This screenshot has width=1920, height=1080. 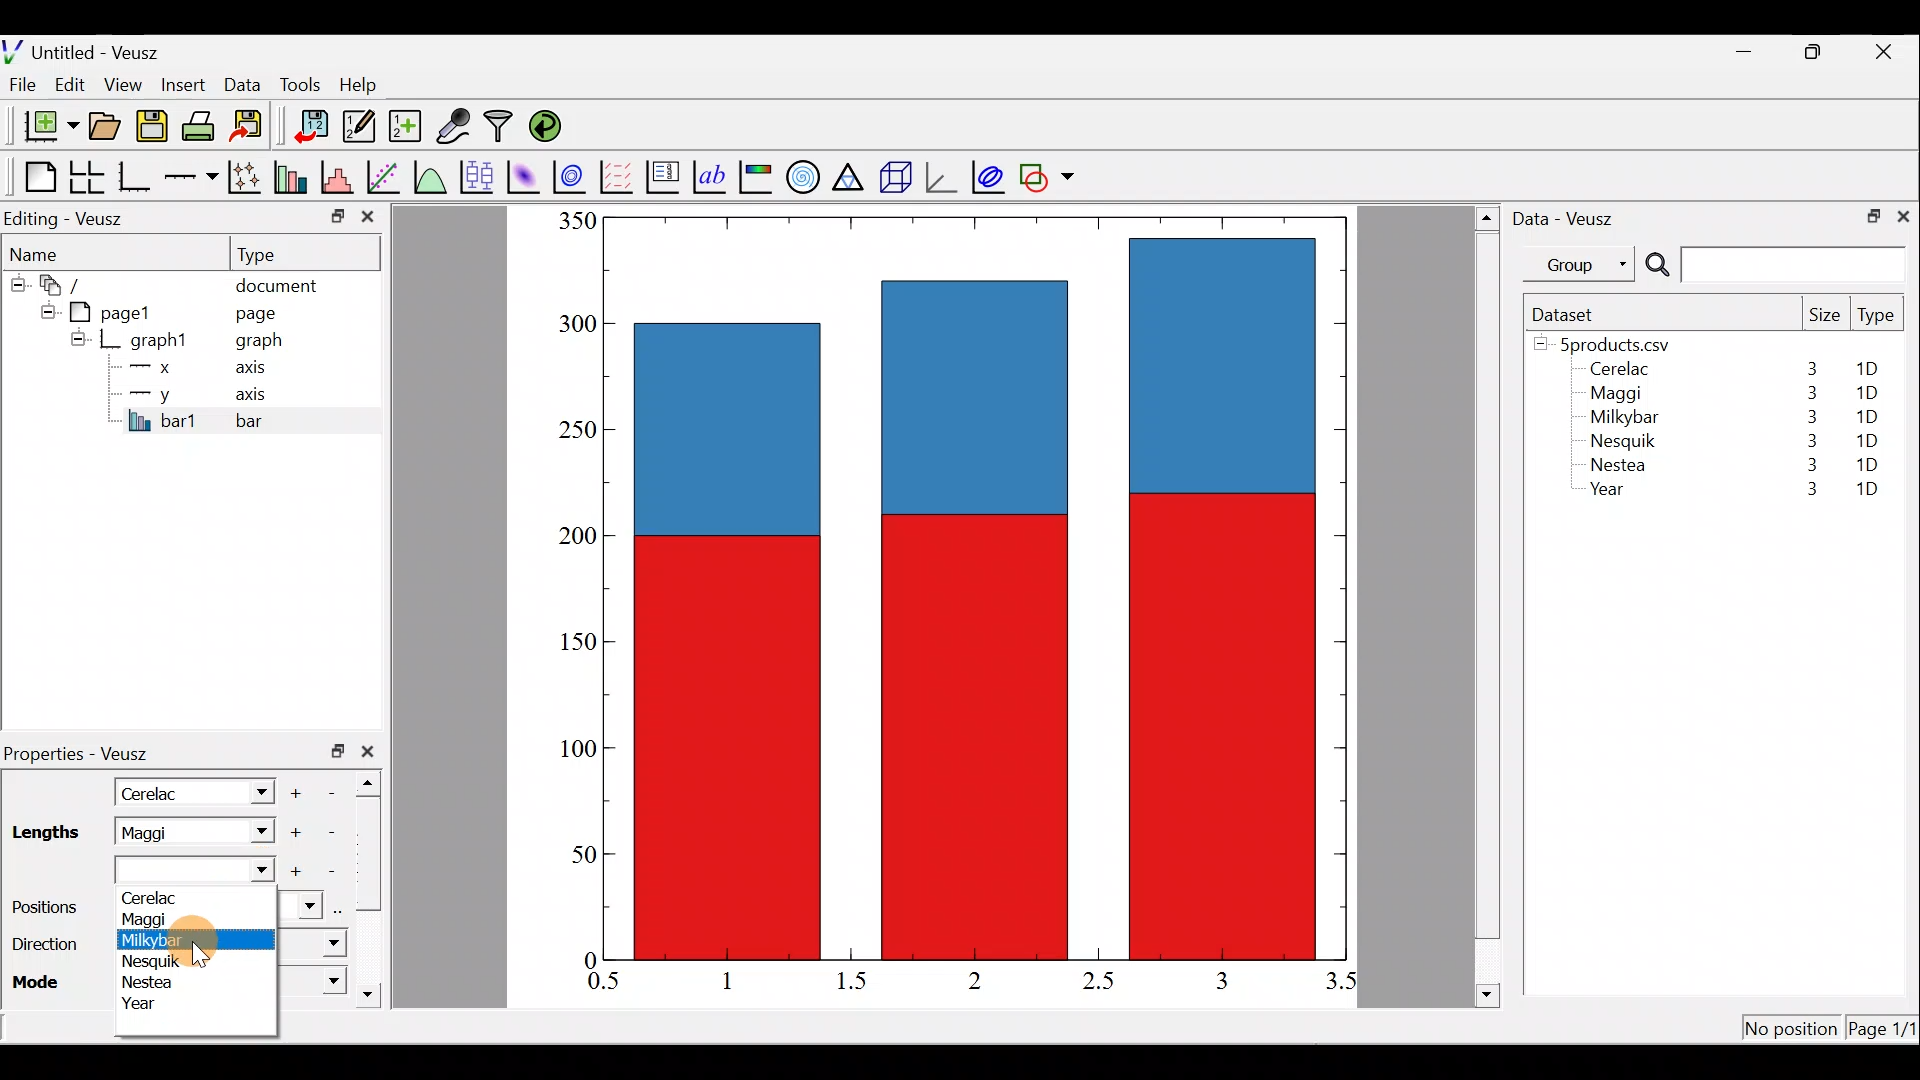 I want to click on restore down, so click(x=338, y=751).